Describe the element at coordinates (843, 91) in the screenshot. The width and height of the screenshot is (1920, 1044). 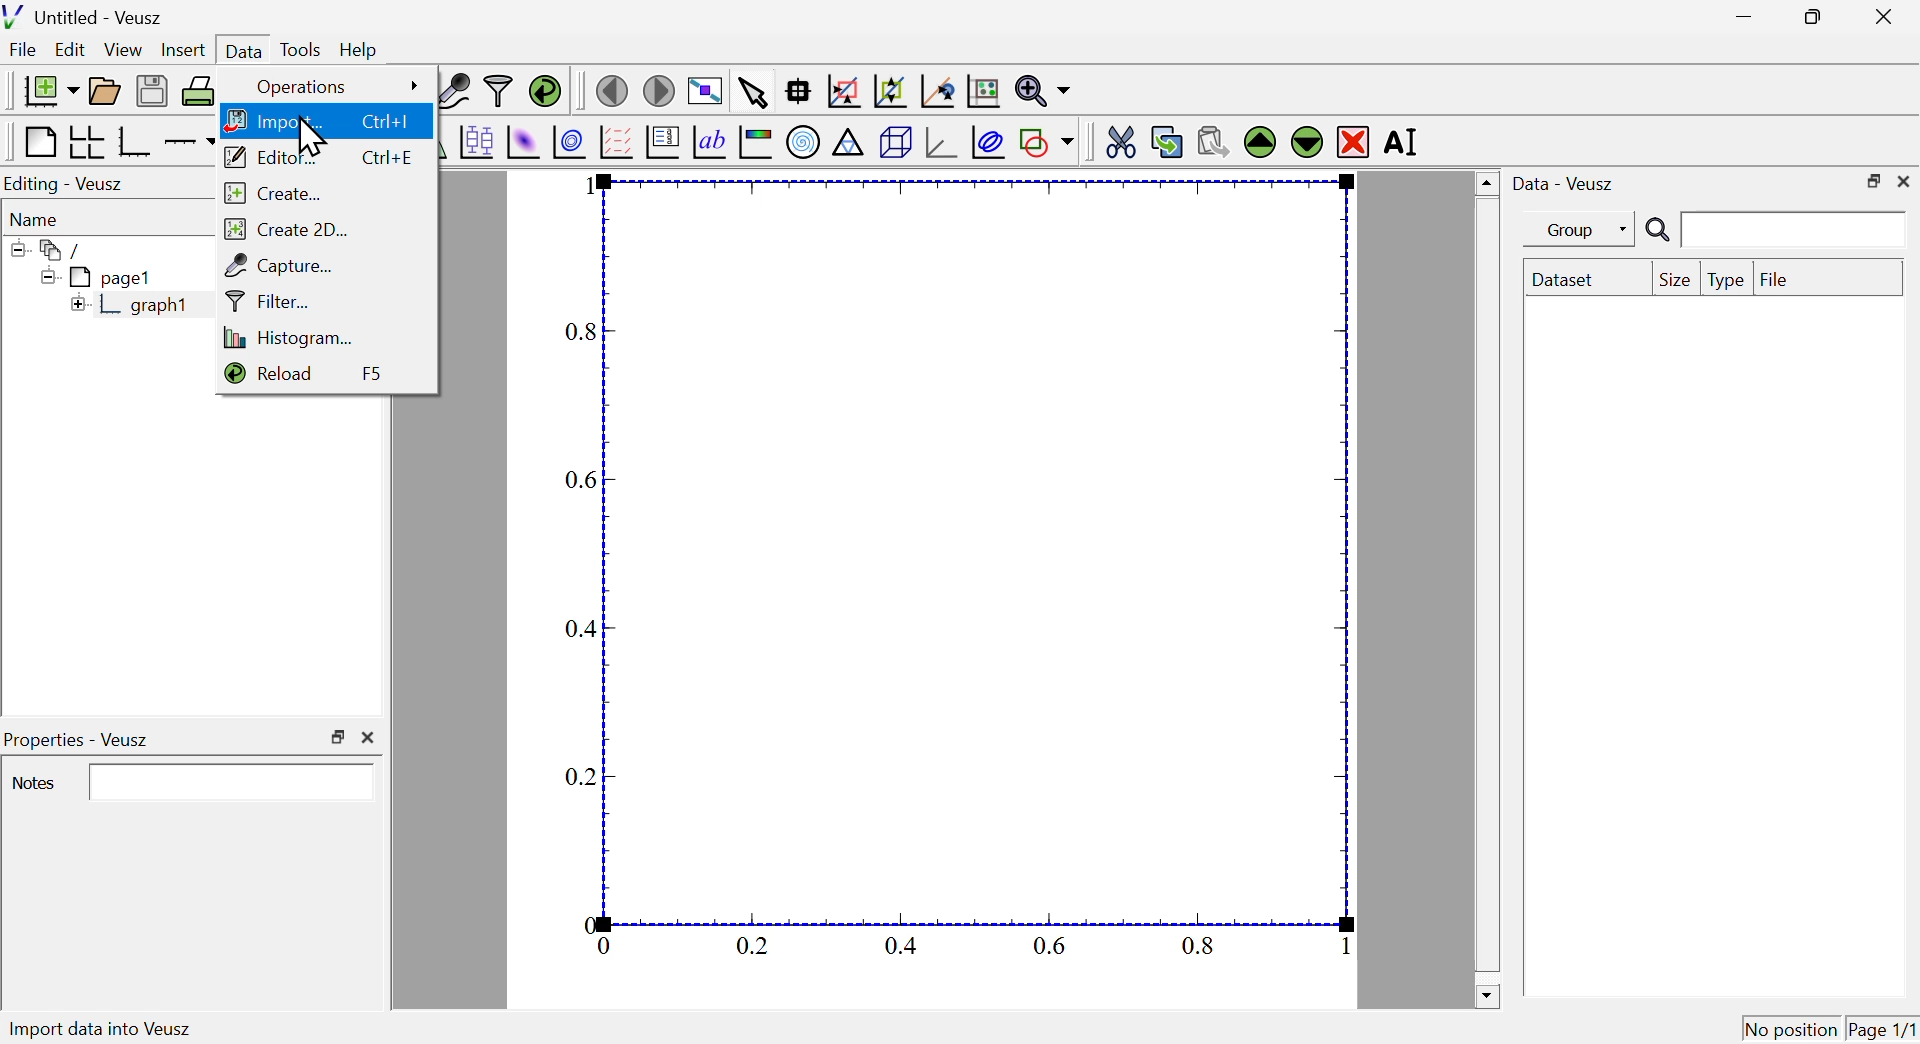
I see `draw a rectangle to zoom graph axes` at that location.